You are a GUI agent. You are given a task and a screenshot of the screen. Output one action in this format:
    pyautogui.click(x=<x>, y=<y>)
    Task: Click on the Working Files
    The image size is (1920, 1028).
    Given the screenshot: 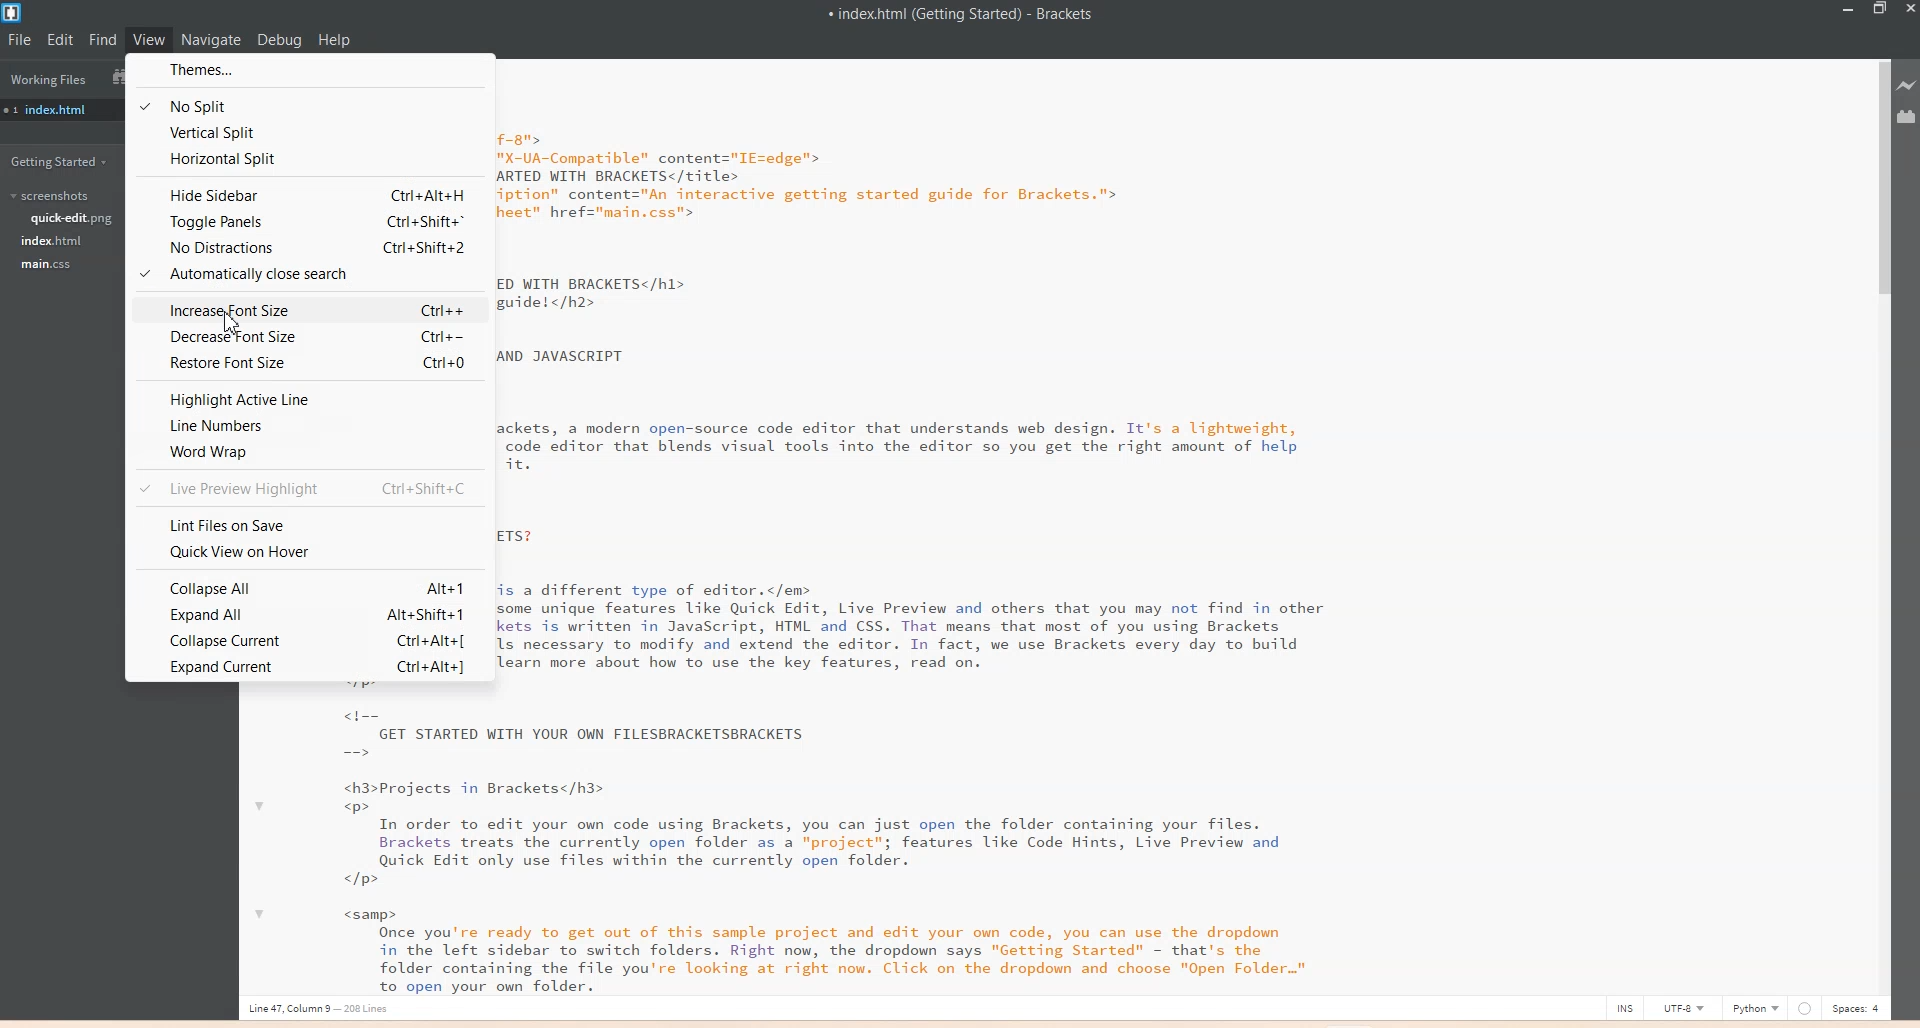 What is the action you would take?
    pyautogui.click(x=47, y=78)
    